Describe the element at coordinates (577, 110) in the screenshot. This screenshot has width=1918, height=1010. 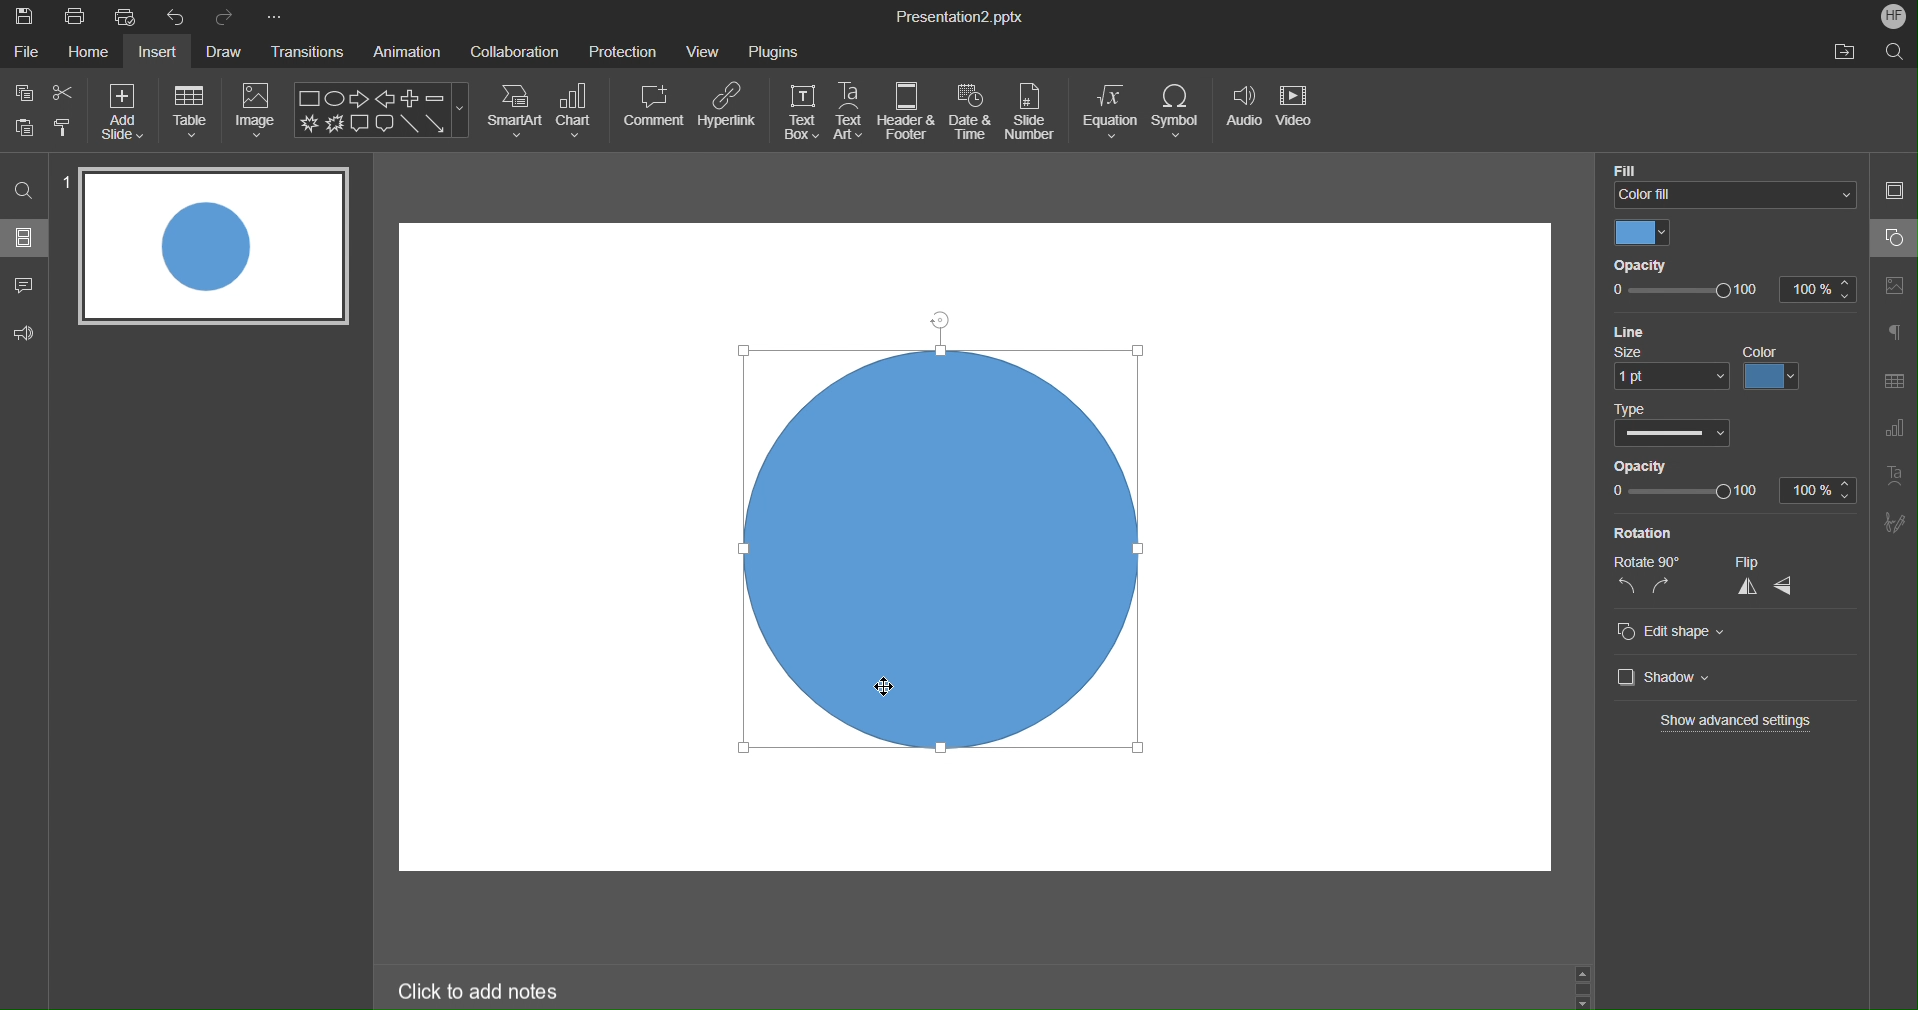
I see `Chart` at that location.